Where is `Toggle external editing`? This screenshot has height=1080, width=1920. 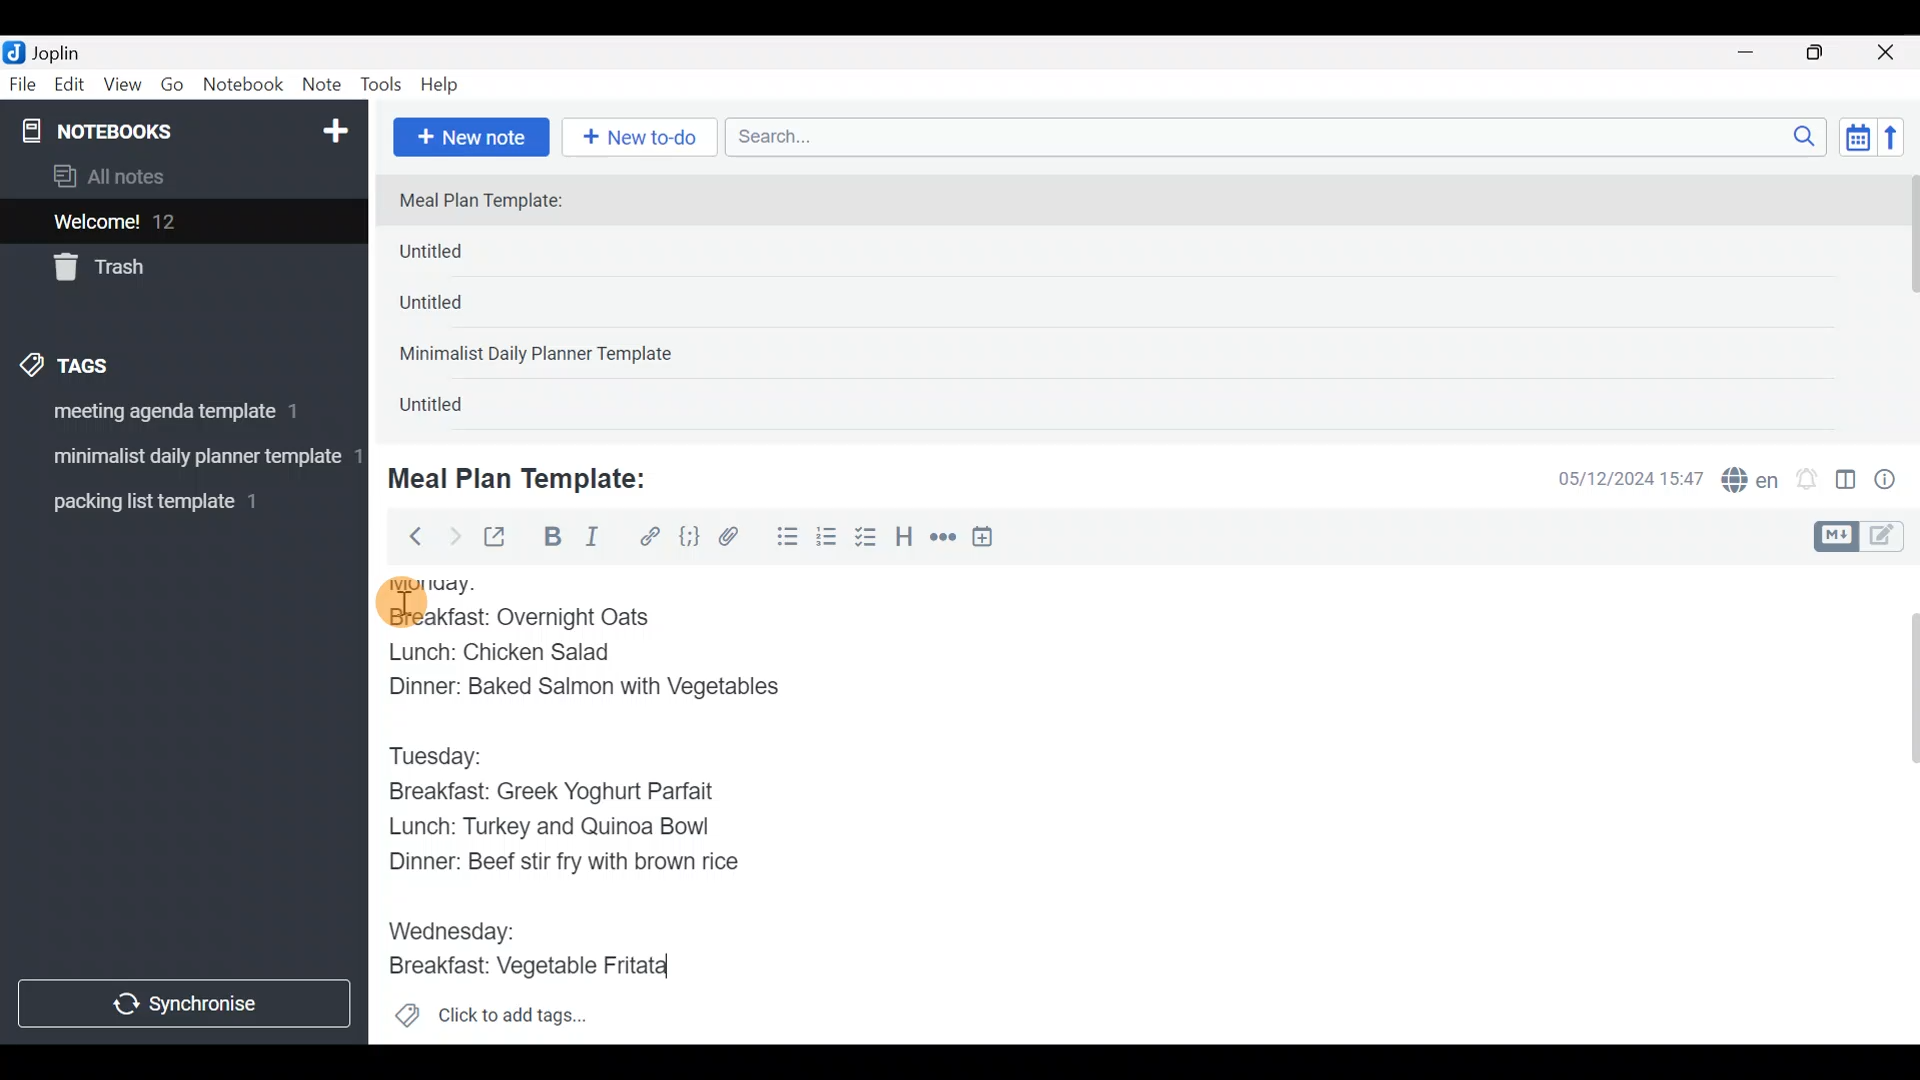 Toggle external editing is located at coordinates (502, 538).